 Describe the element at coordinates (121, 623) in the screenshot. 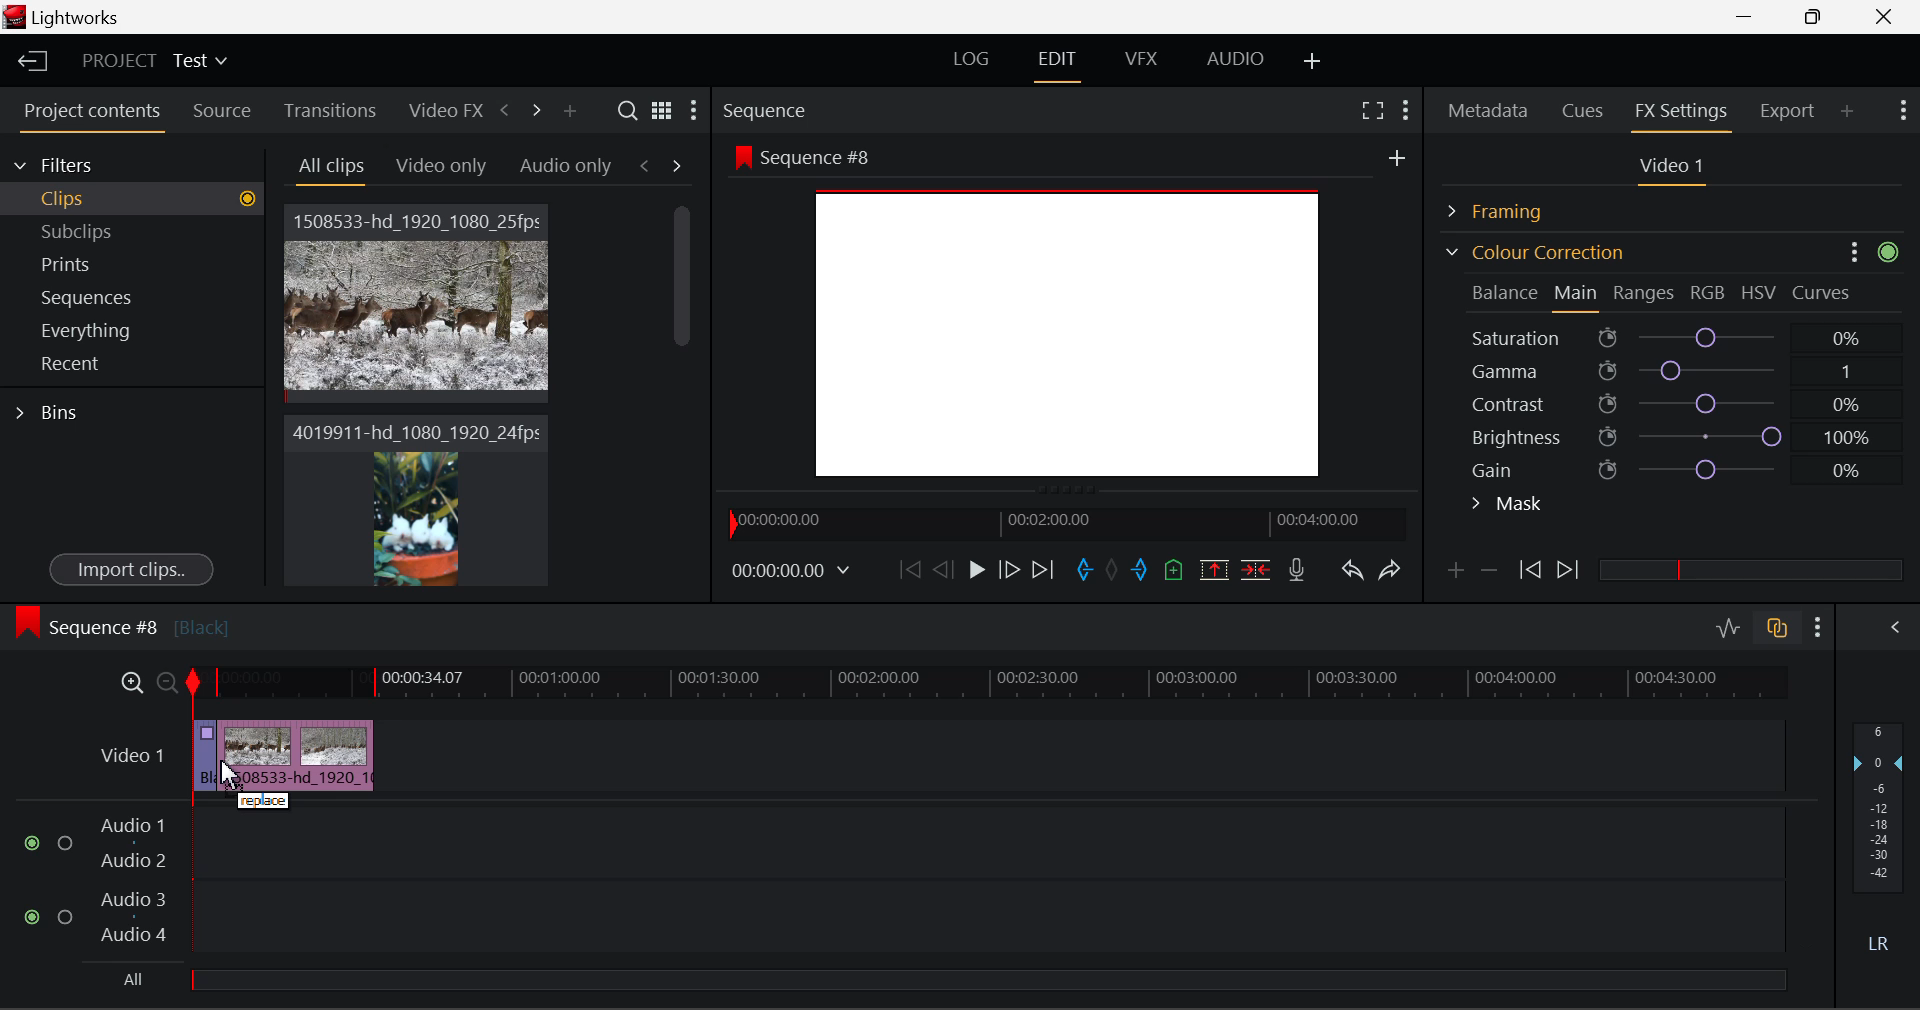

I see `Sequence #8` at that location.